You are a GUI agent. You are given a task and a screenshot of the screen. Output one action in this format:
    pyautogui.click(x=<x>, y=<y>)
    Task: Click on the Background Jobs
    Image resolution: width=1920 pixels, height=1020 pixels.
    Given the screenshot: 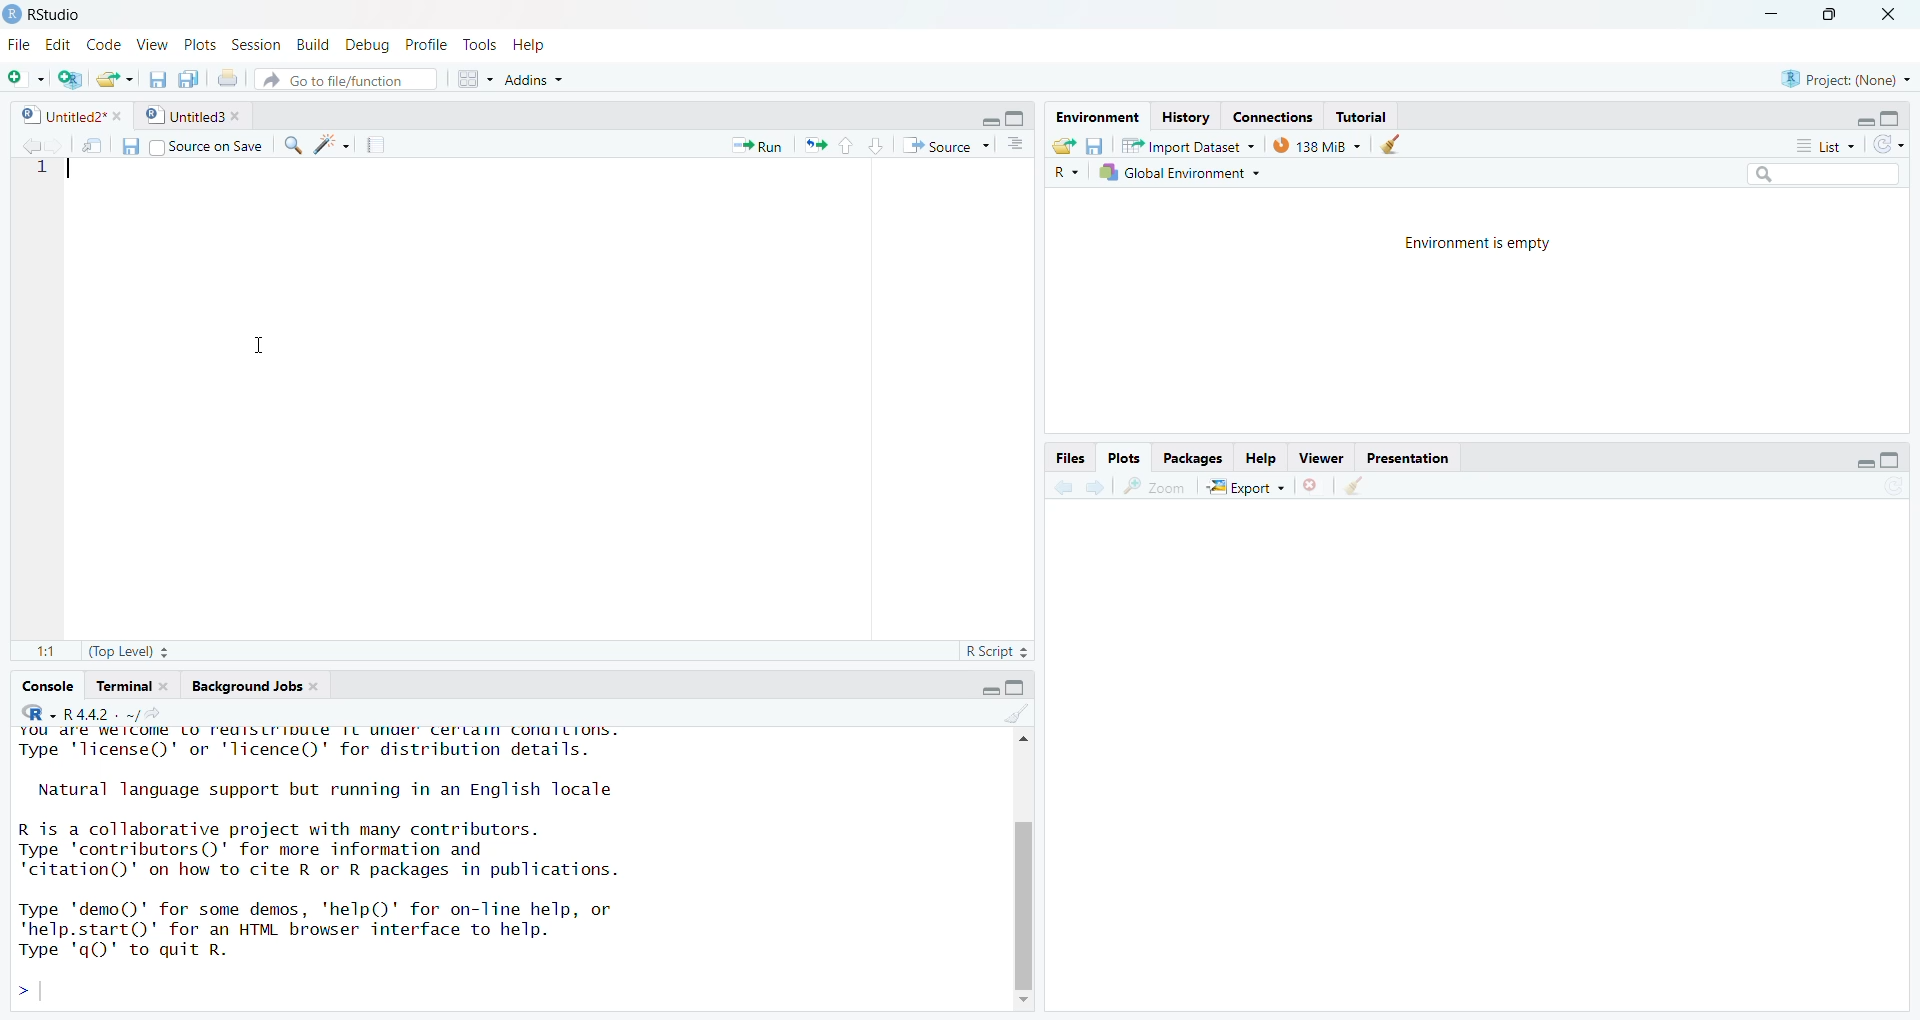 What is the action you would take?
    pyautogui.click(x=253, y=684)
    